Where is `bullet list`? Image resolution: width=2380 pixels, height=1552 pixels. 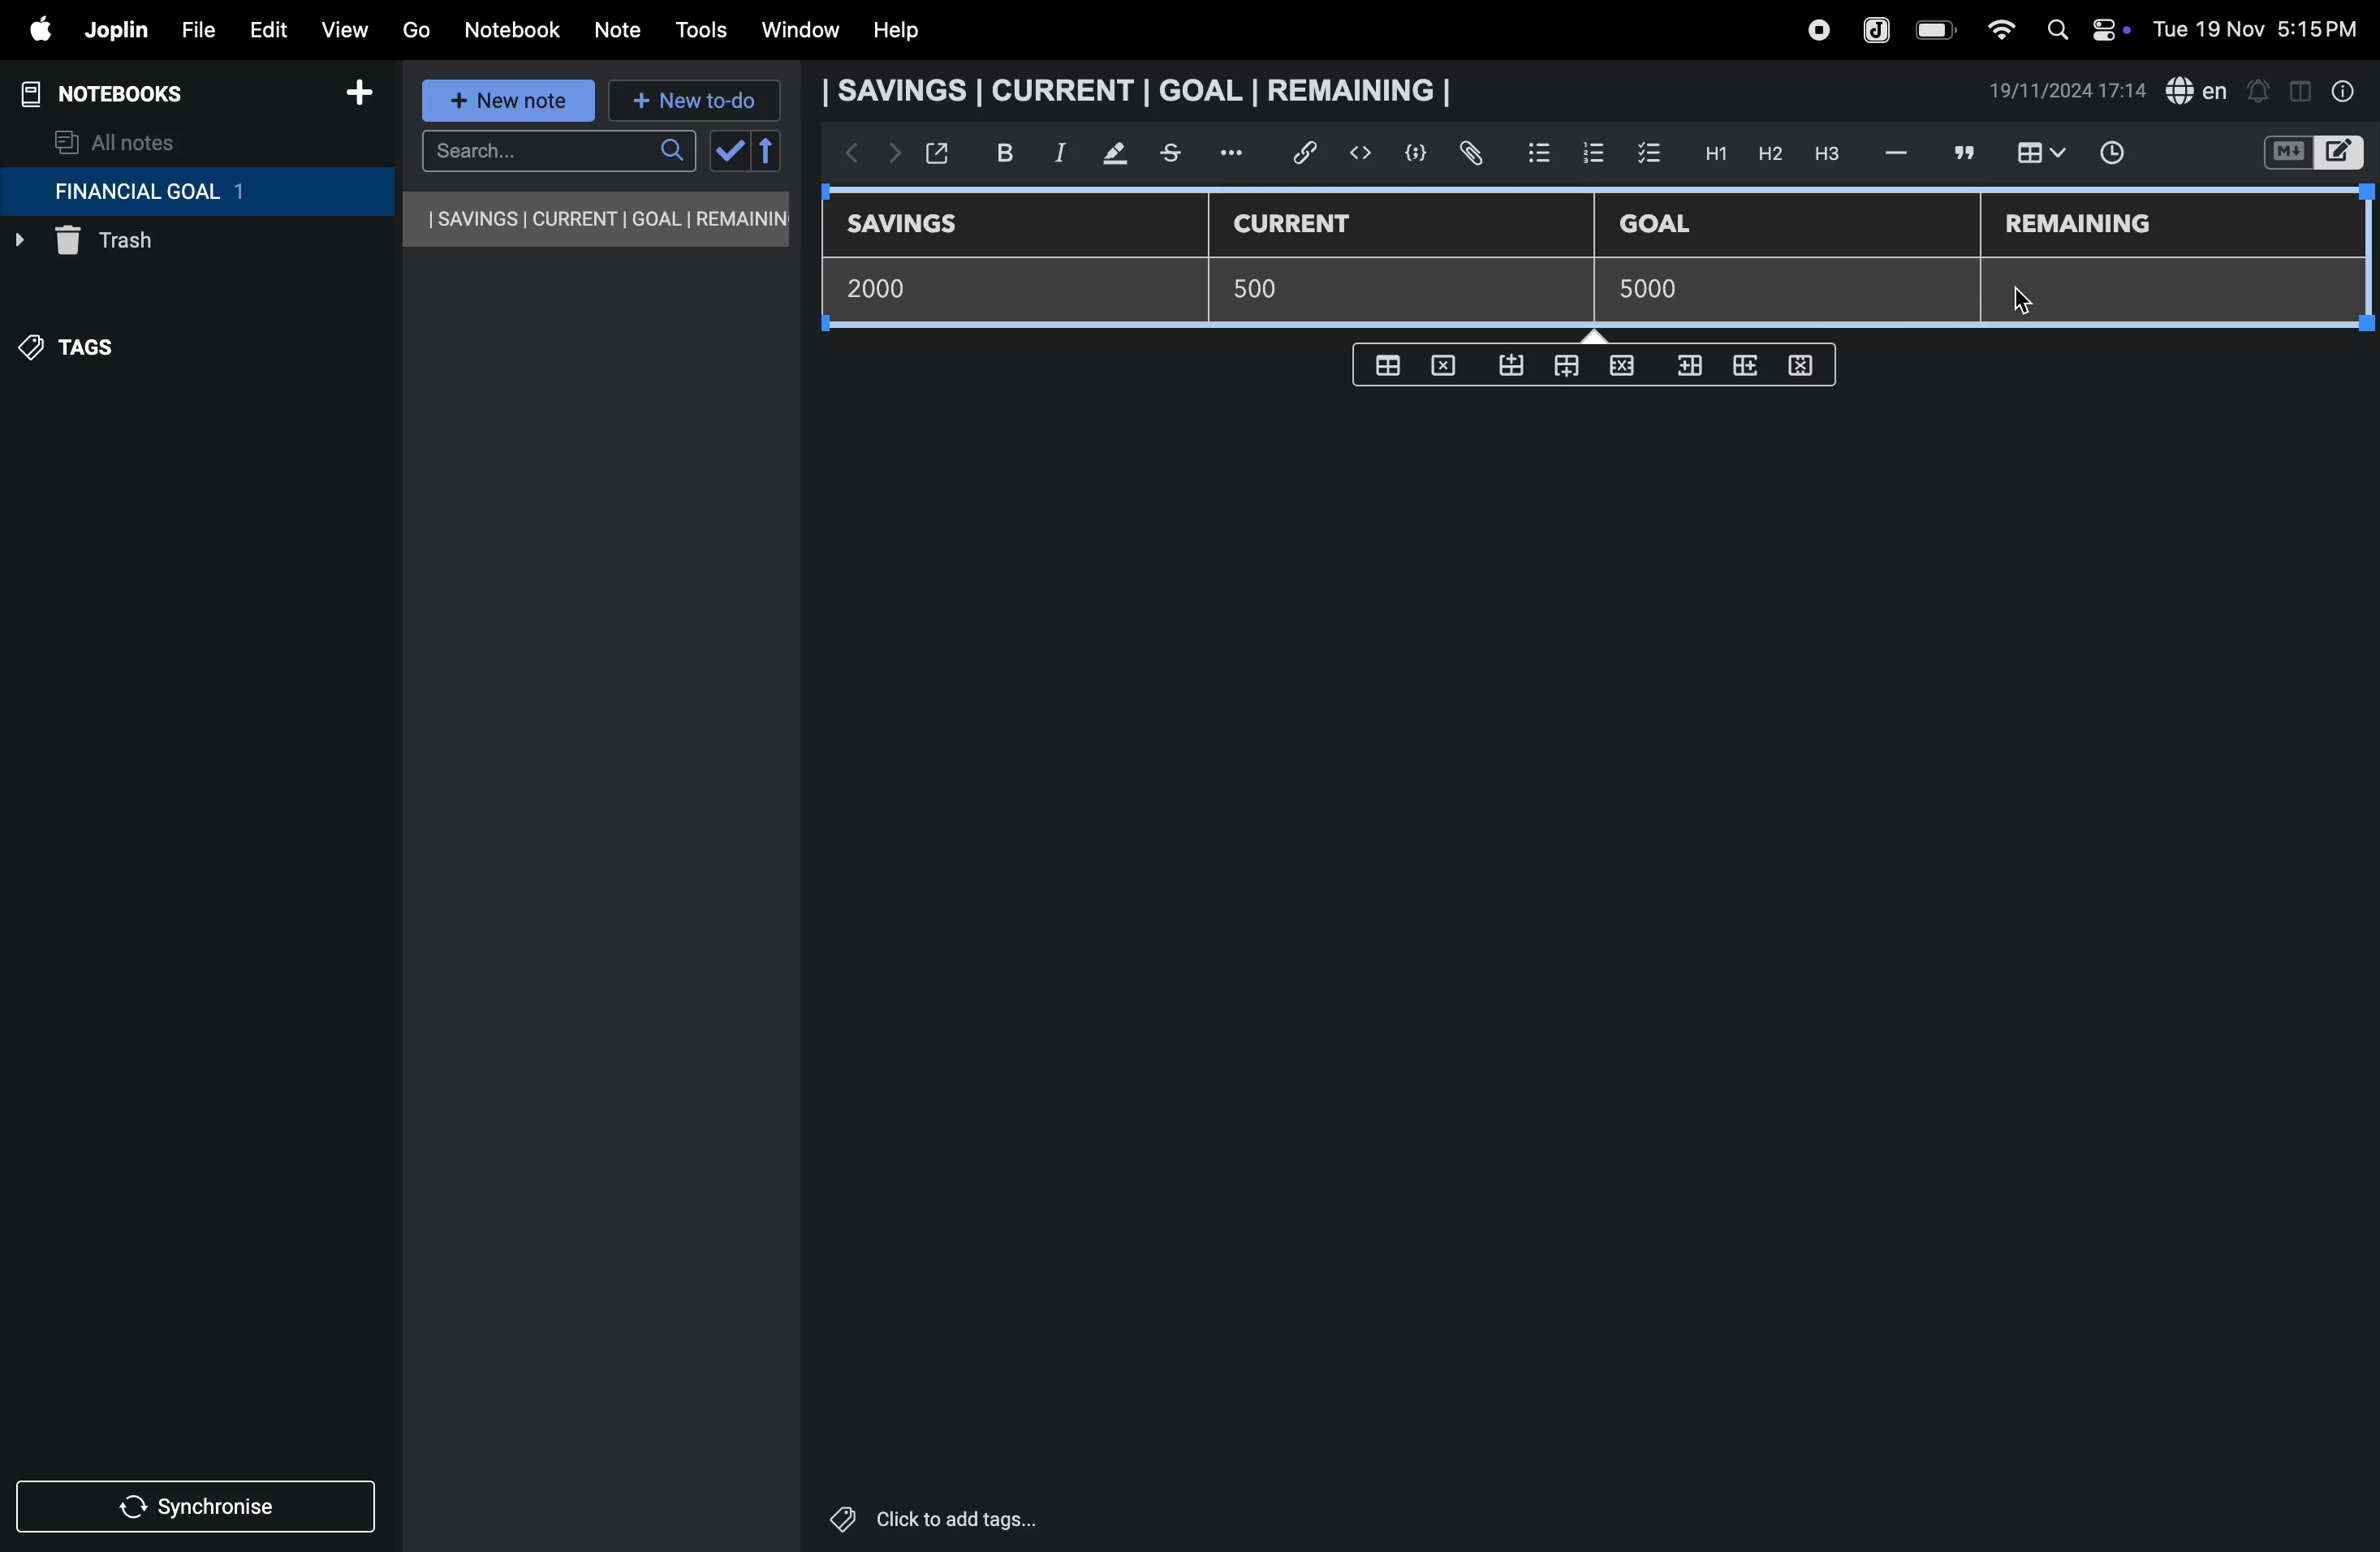
bullet list is located at coordinates (1539, 150).